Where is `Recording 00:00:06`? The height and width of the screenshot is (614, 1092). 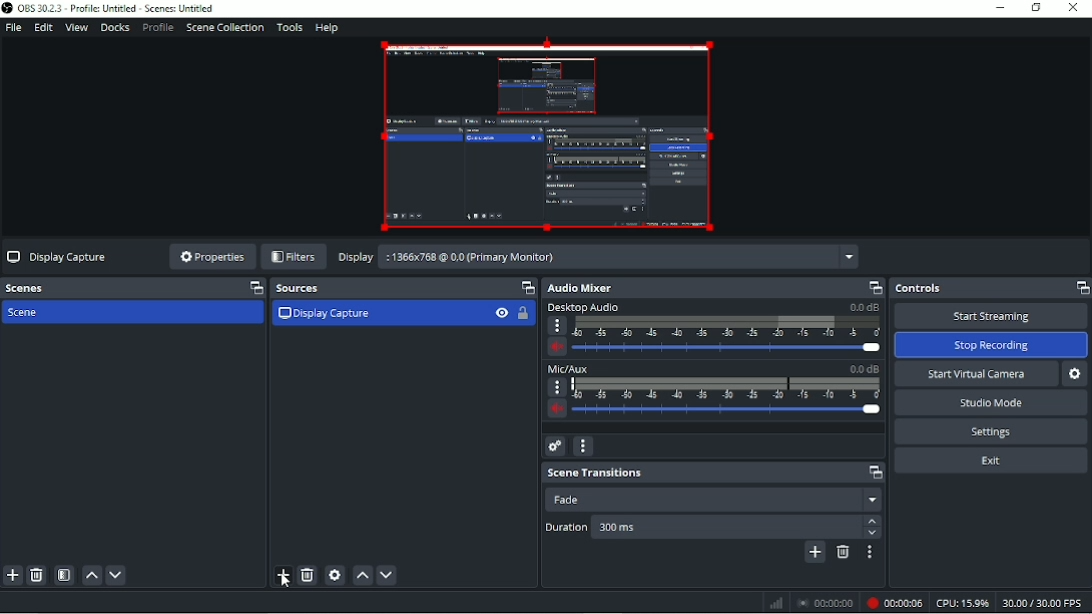
Recording 00:00:06 is located at coordinates (894, 602).